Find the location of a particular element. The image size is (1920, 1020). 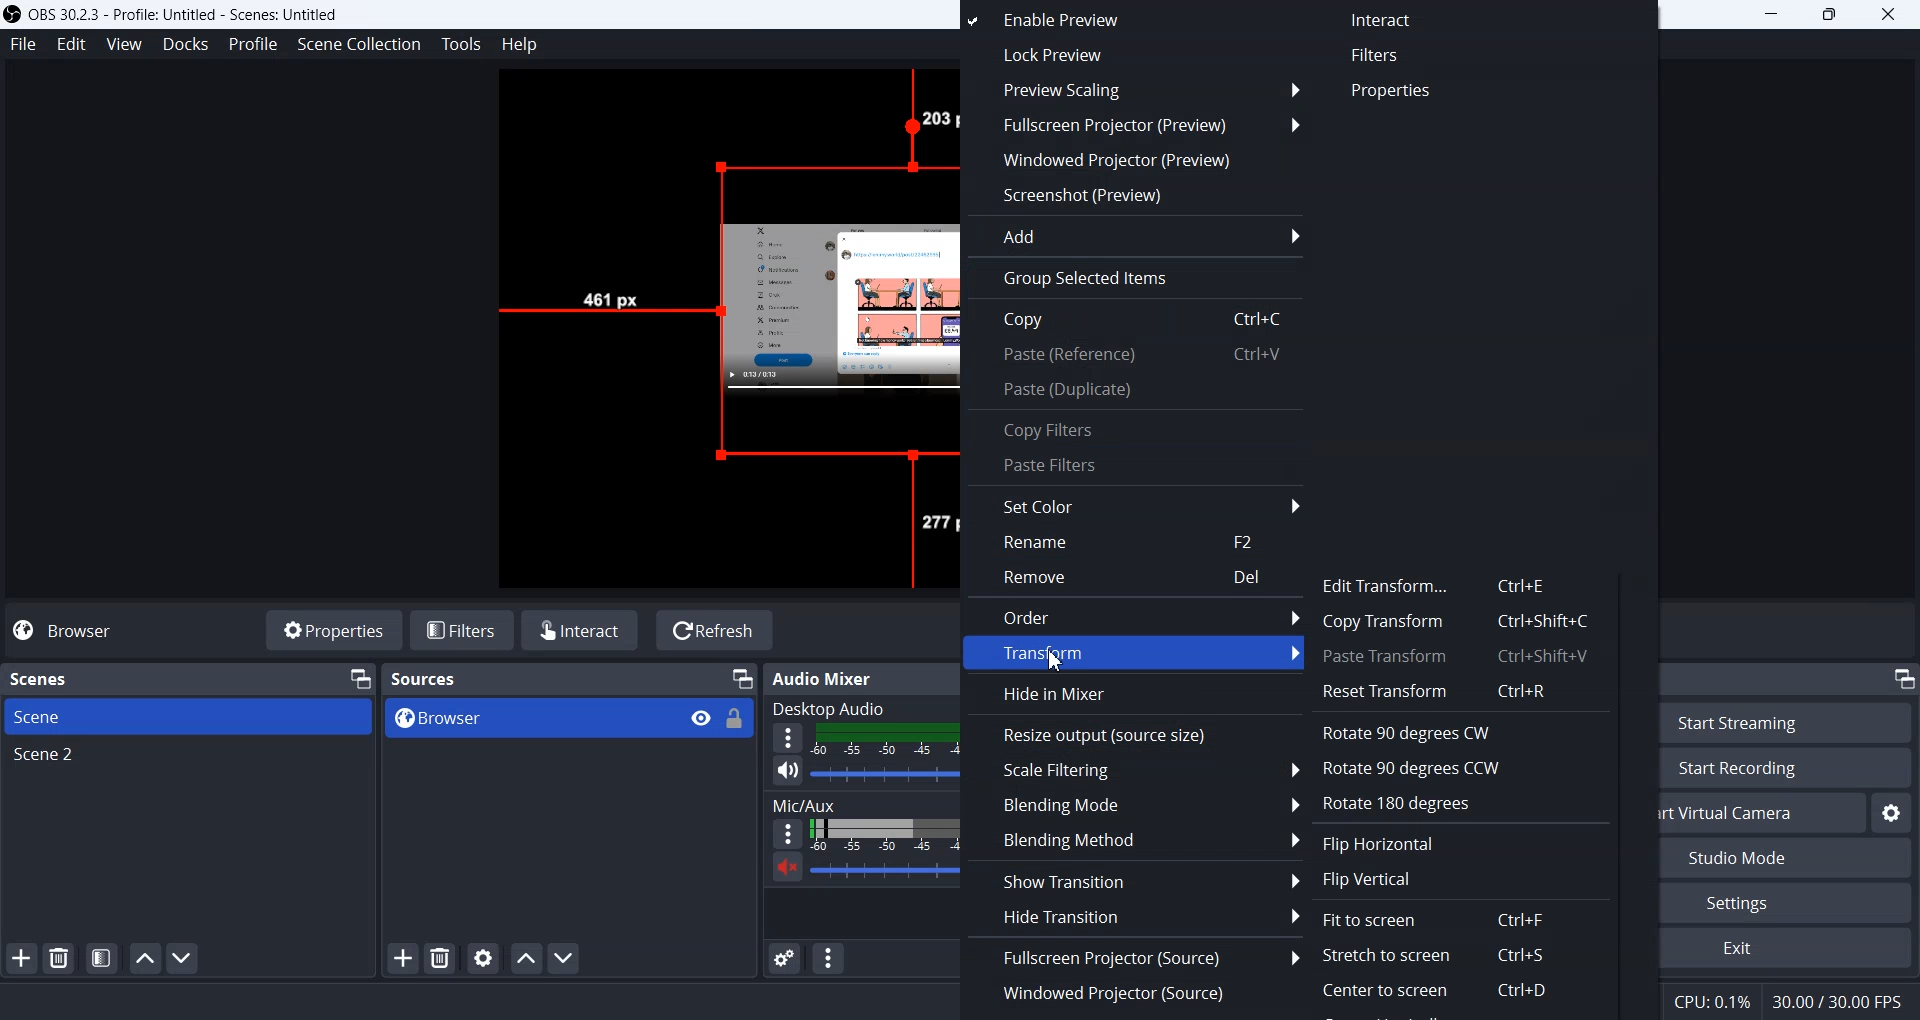

Fullscreen Projector(Source) is located at coordinates (1134, 959).